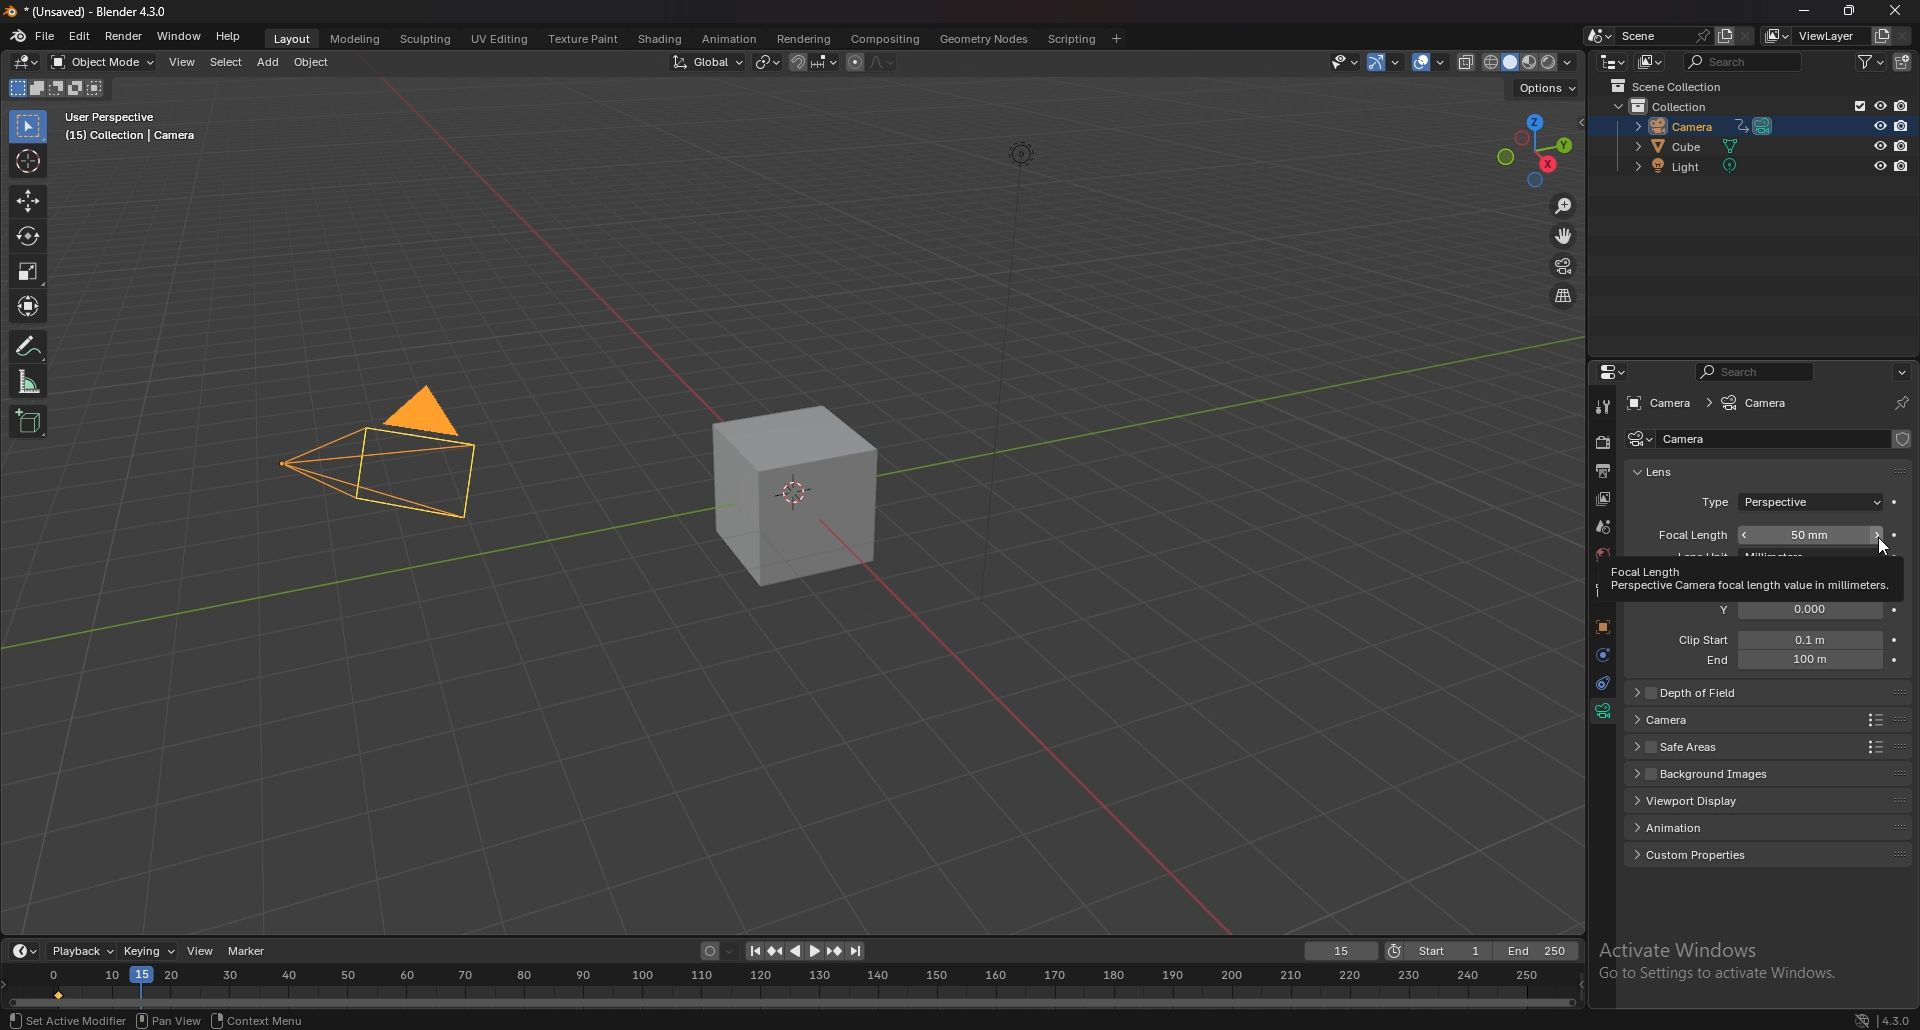 The width and height of the screenshot is (1920, 1030). I want to click on add collection, so click(1903, 61).